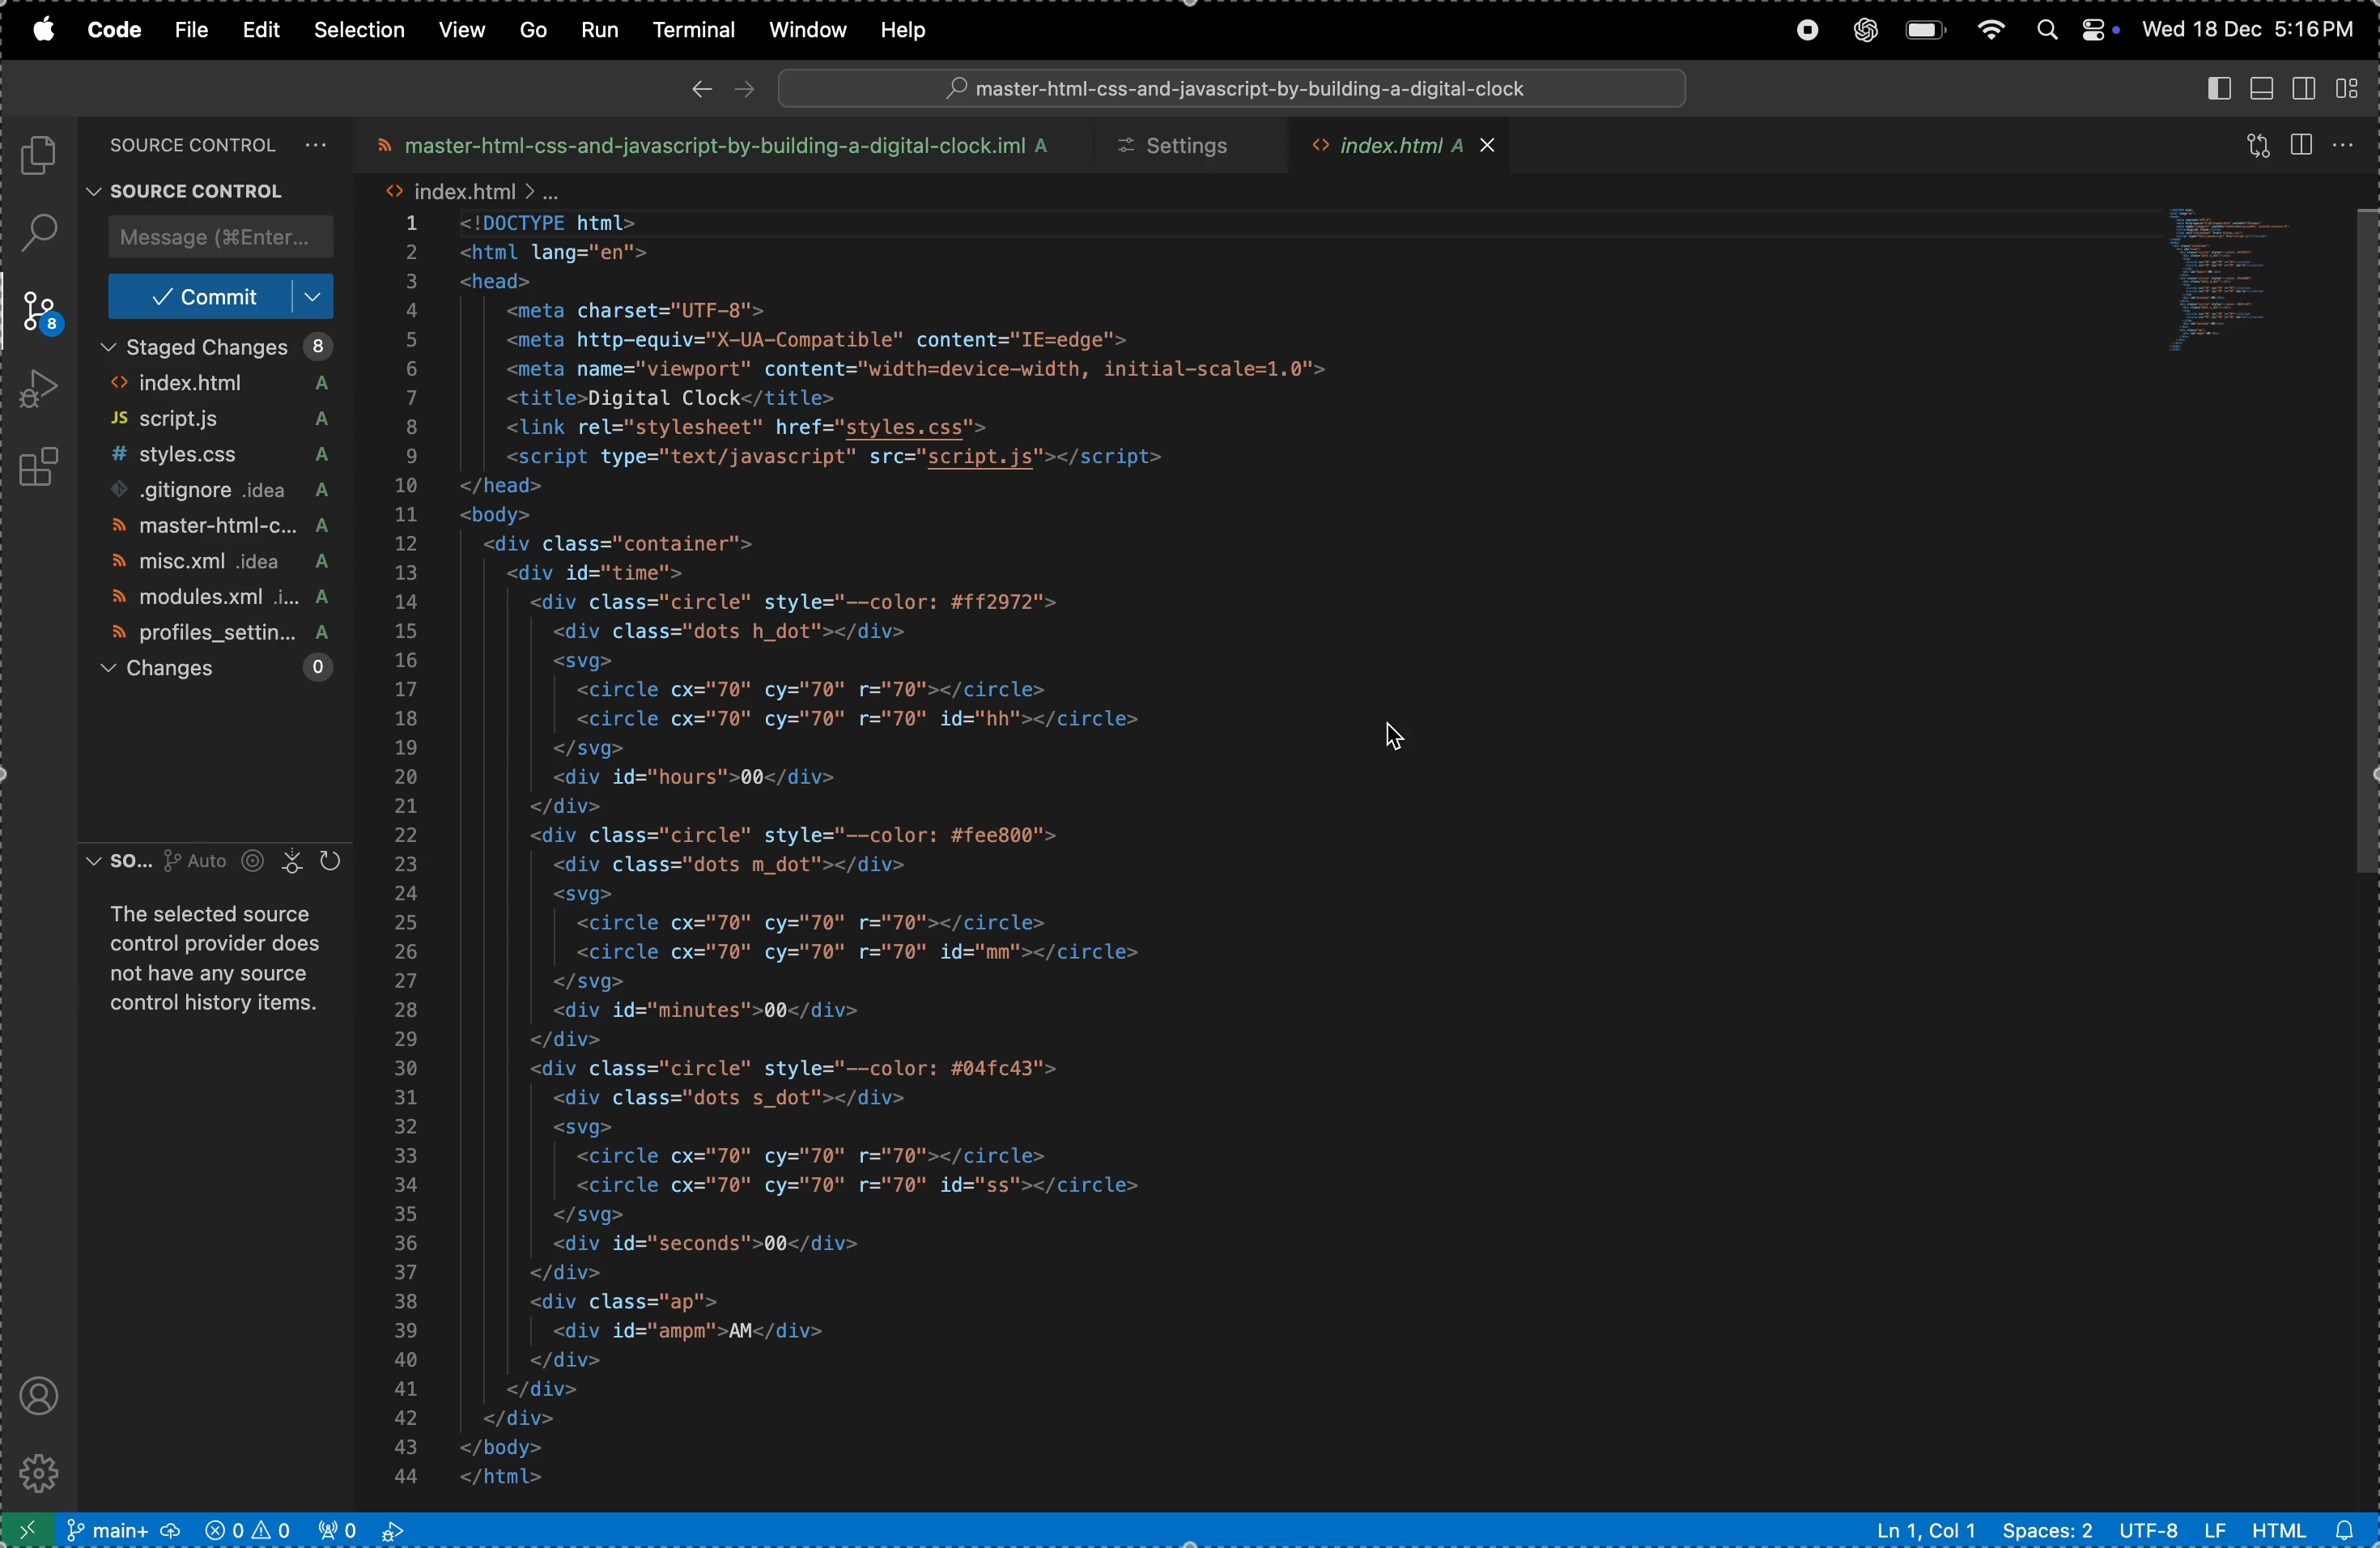 This screenshot has width=2380, height=1548. What do you see at coordinates (720, 1011) in the screenshot?
I see `<div id="minutes">00</div>` at bounding box center [720, 1011].